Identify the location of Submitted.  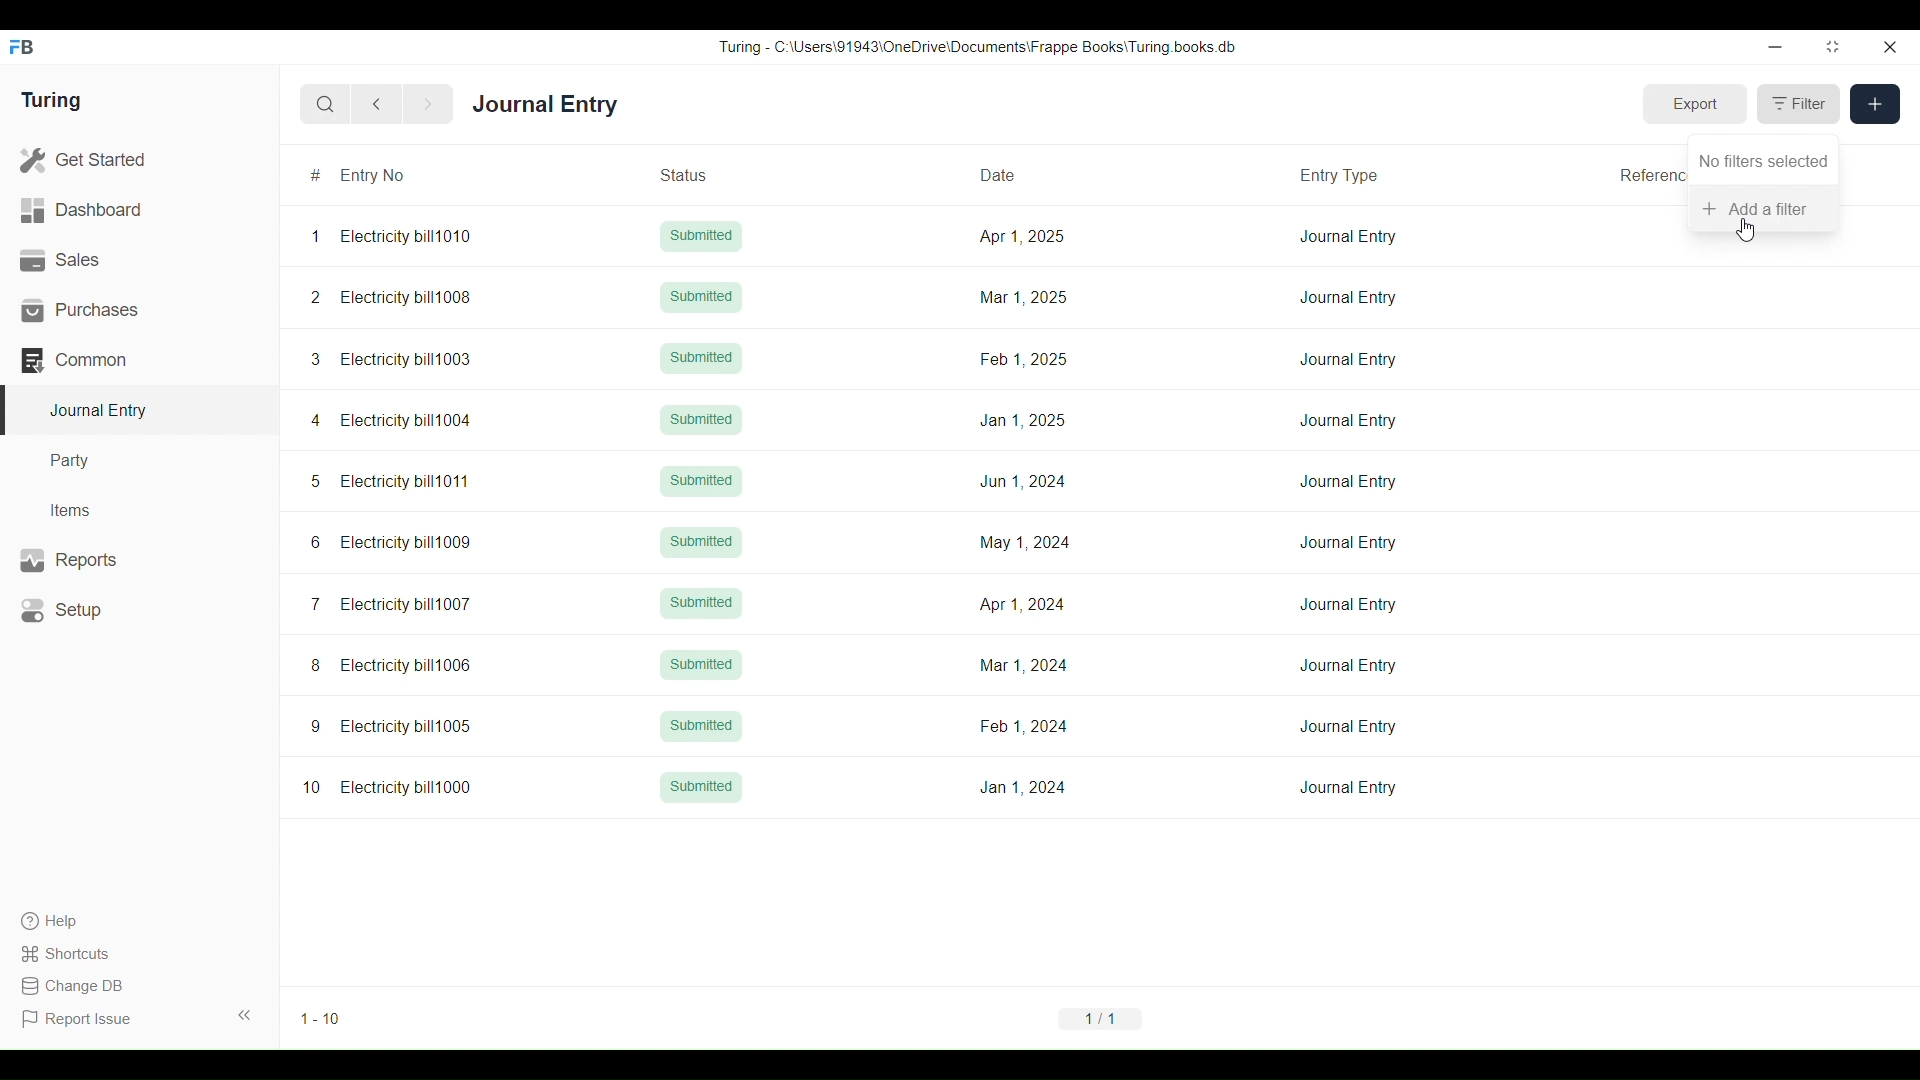
(701, 359).